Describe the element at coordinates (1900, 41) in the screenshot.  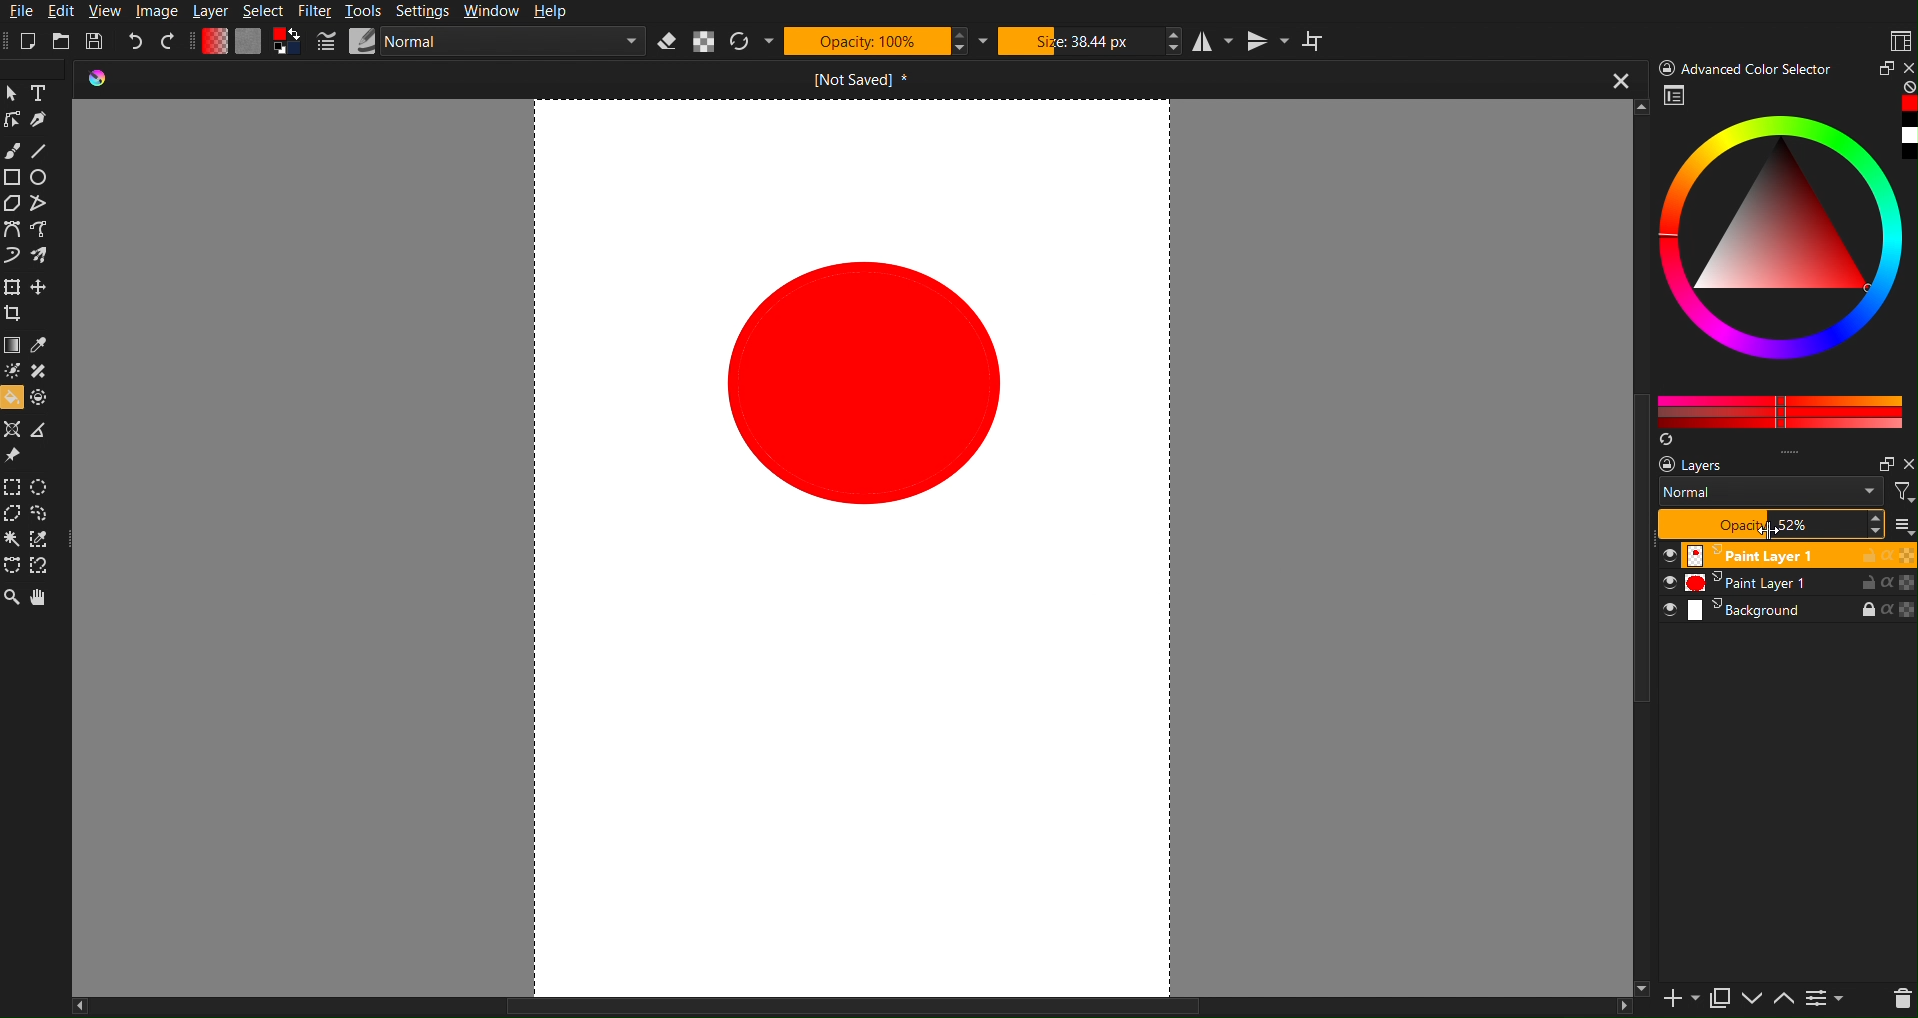
I see `Workspace` at that location.